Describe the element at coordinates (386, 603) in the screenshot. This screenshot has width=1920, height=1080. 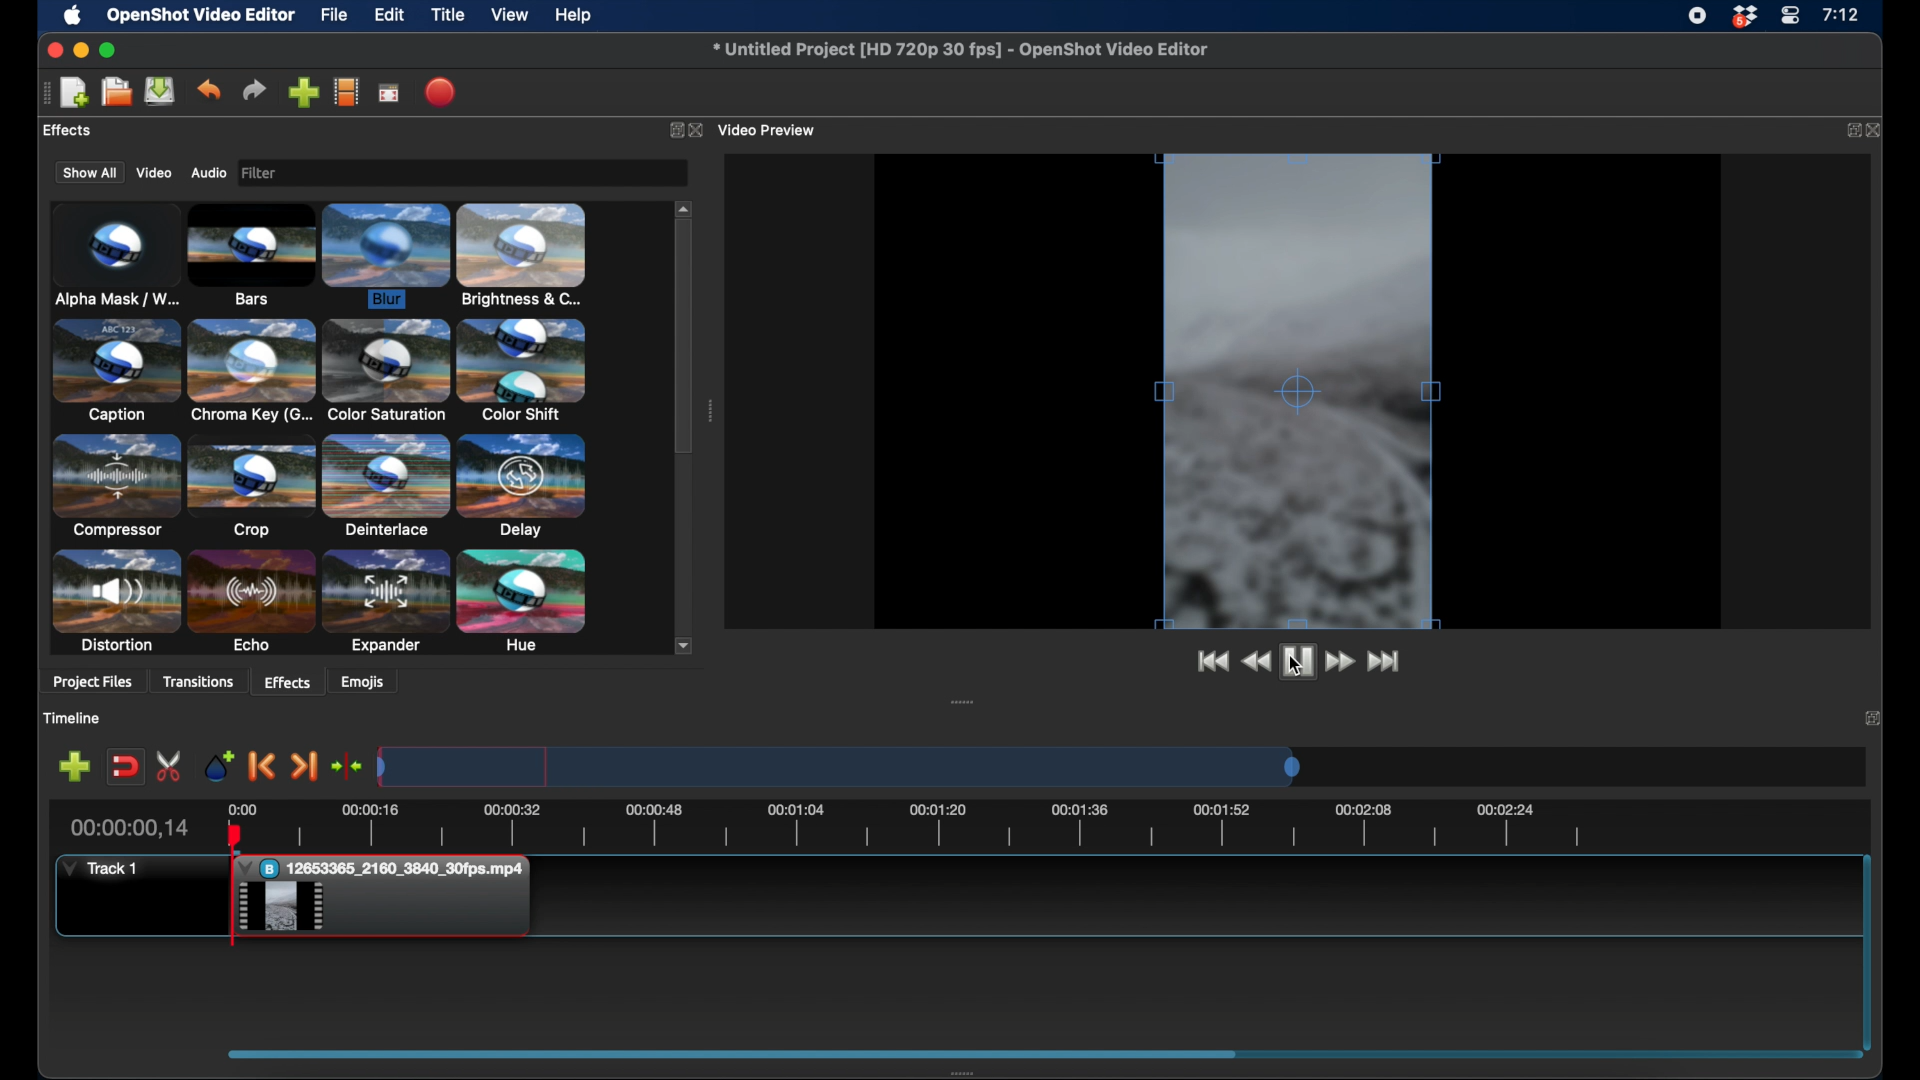
I see `expander` at that location.